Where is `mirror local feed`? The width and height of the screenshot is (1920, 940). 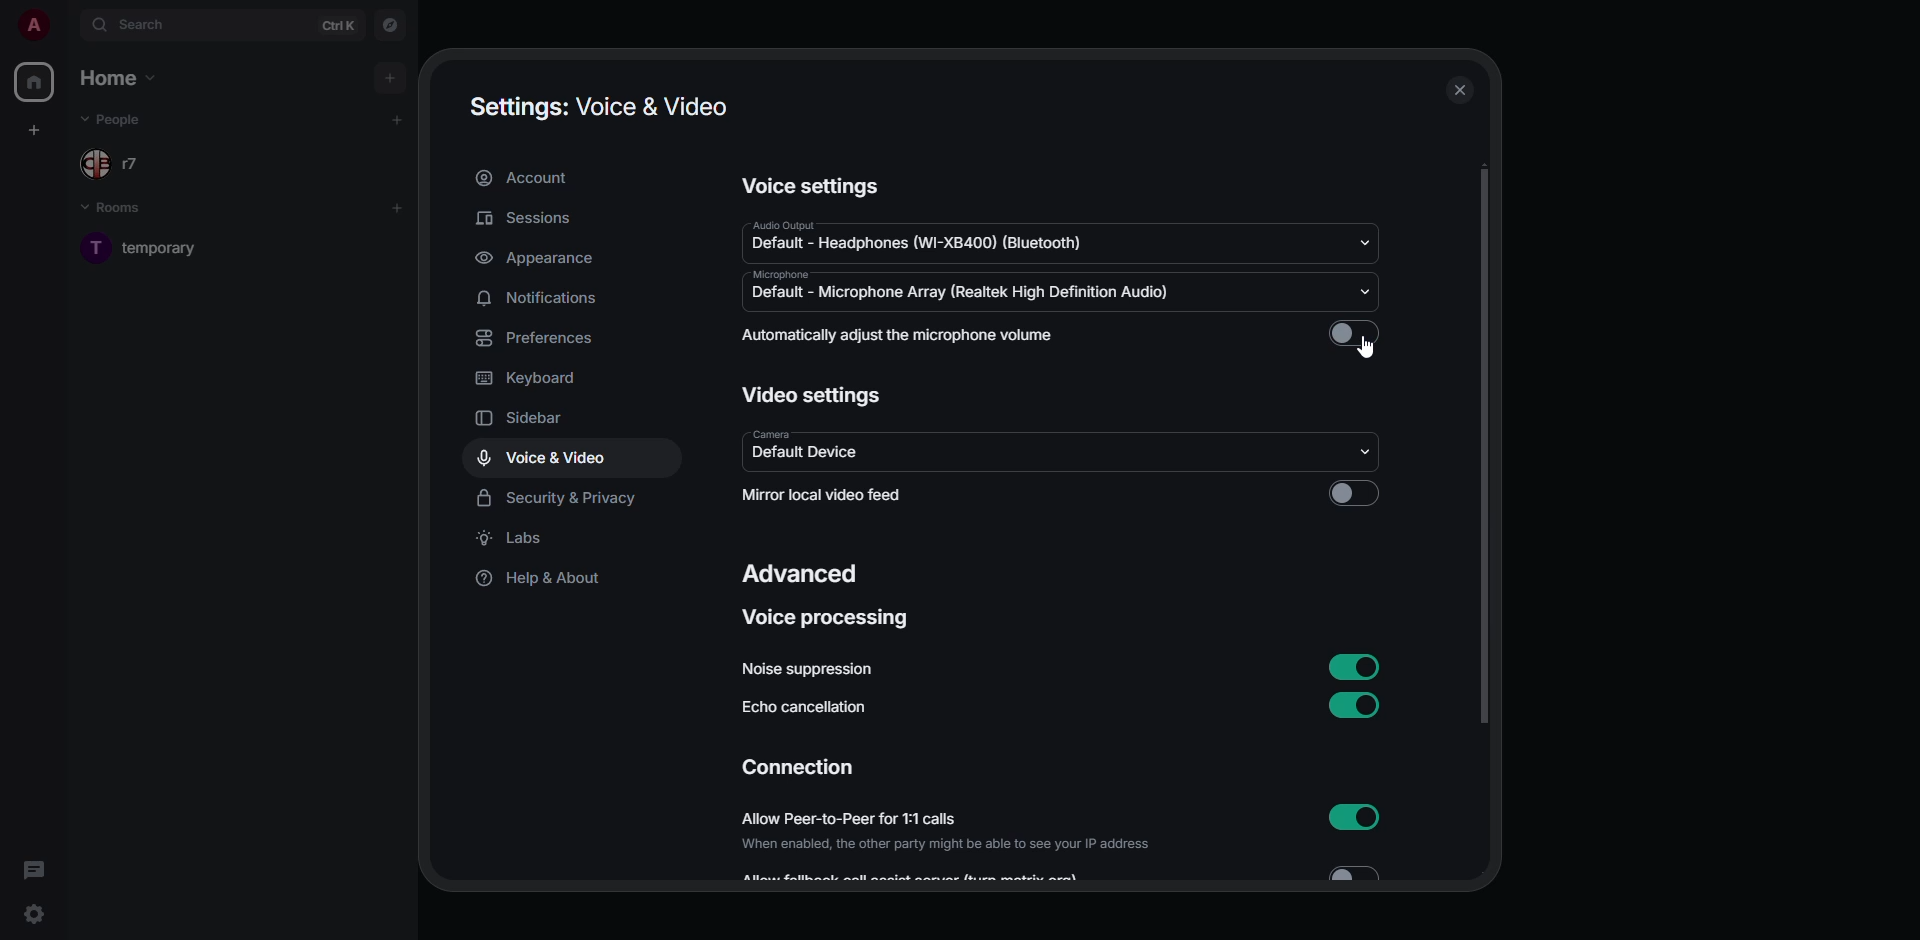
mirror local feed is located at coordinates (822, 492).